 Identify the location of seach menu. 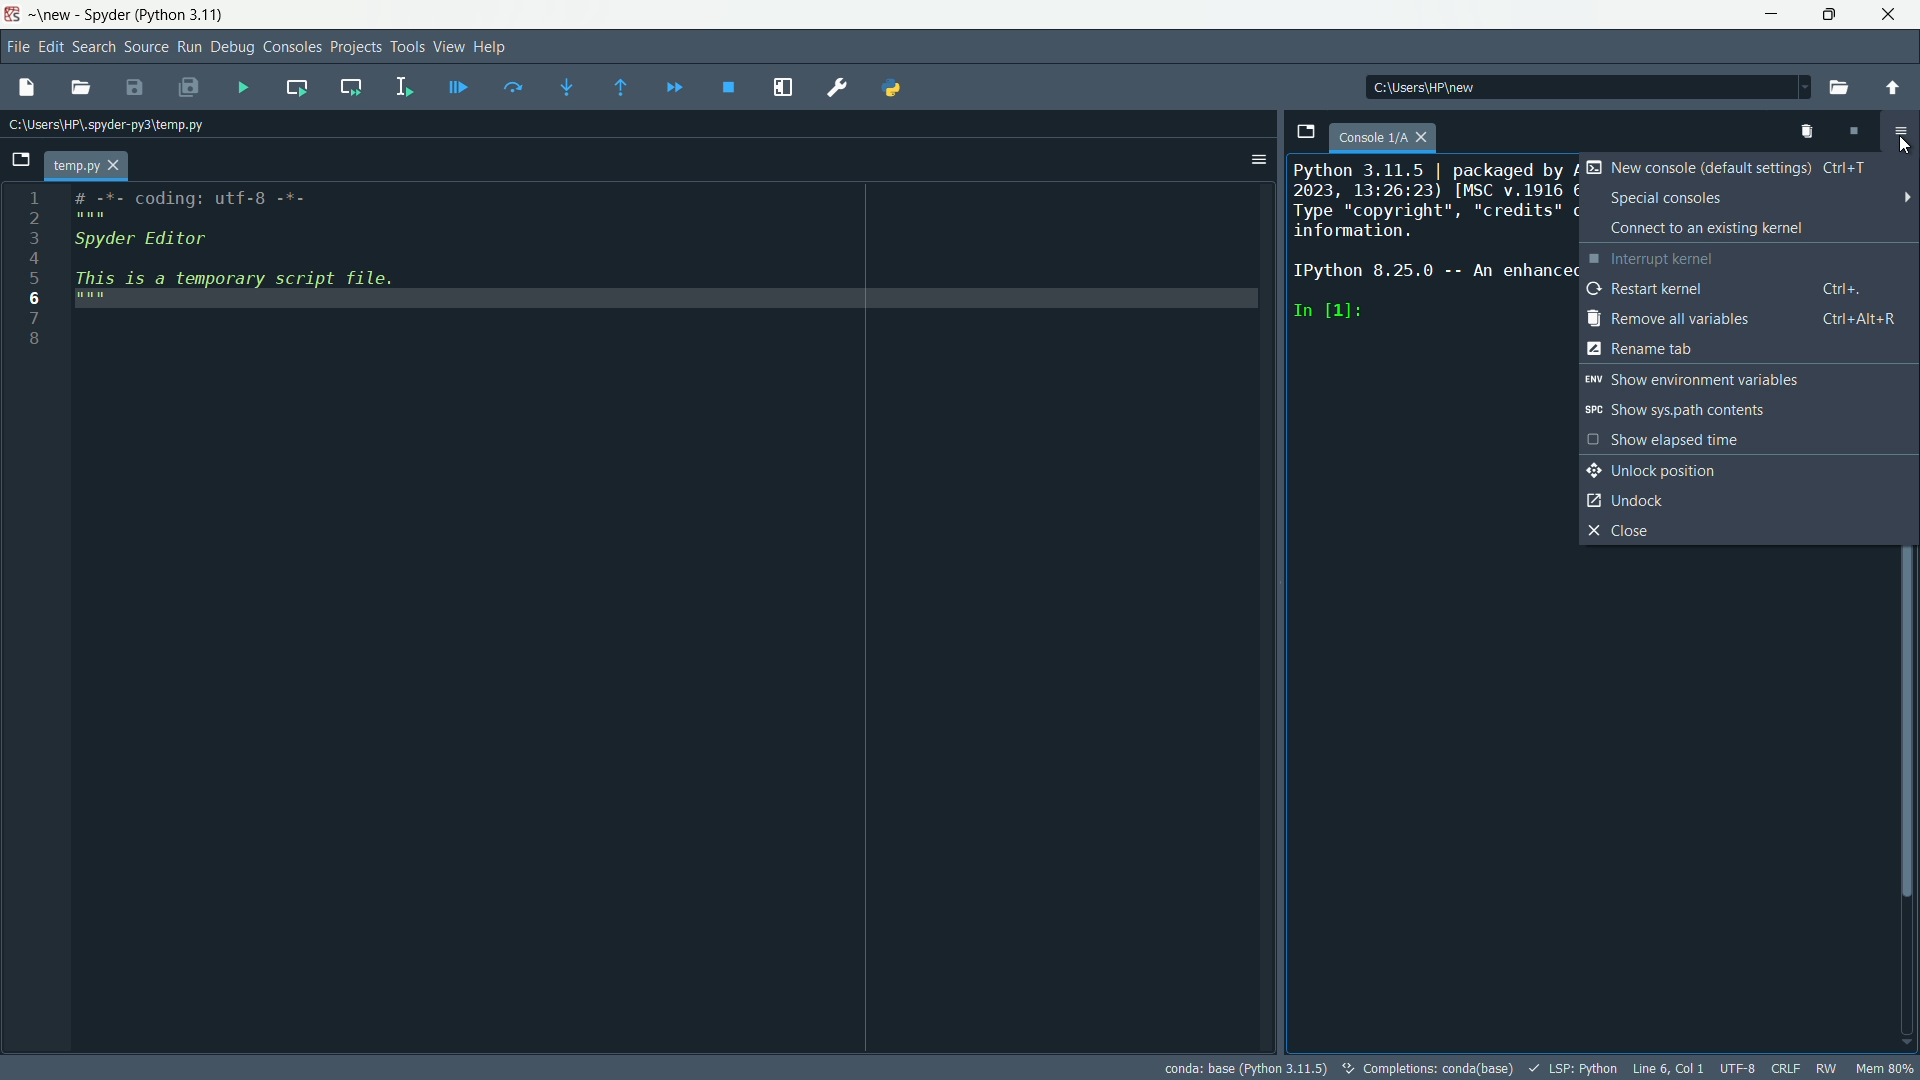
(92, 44).